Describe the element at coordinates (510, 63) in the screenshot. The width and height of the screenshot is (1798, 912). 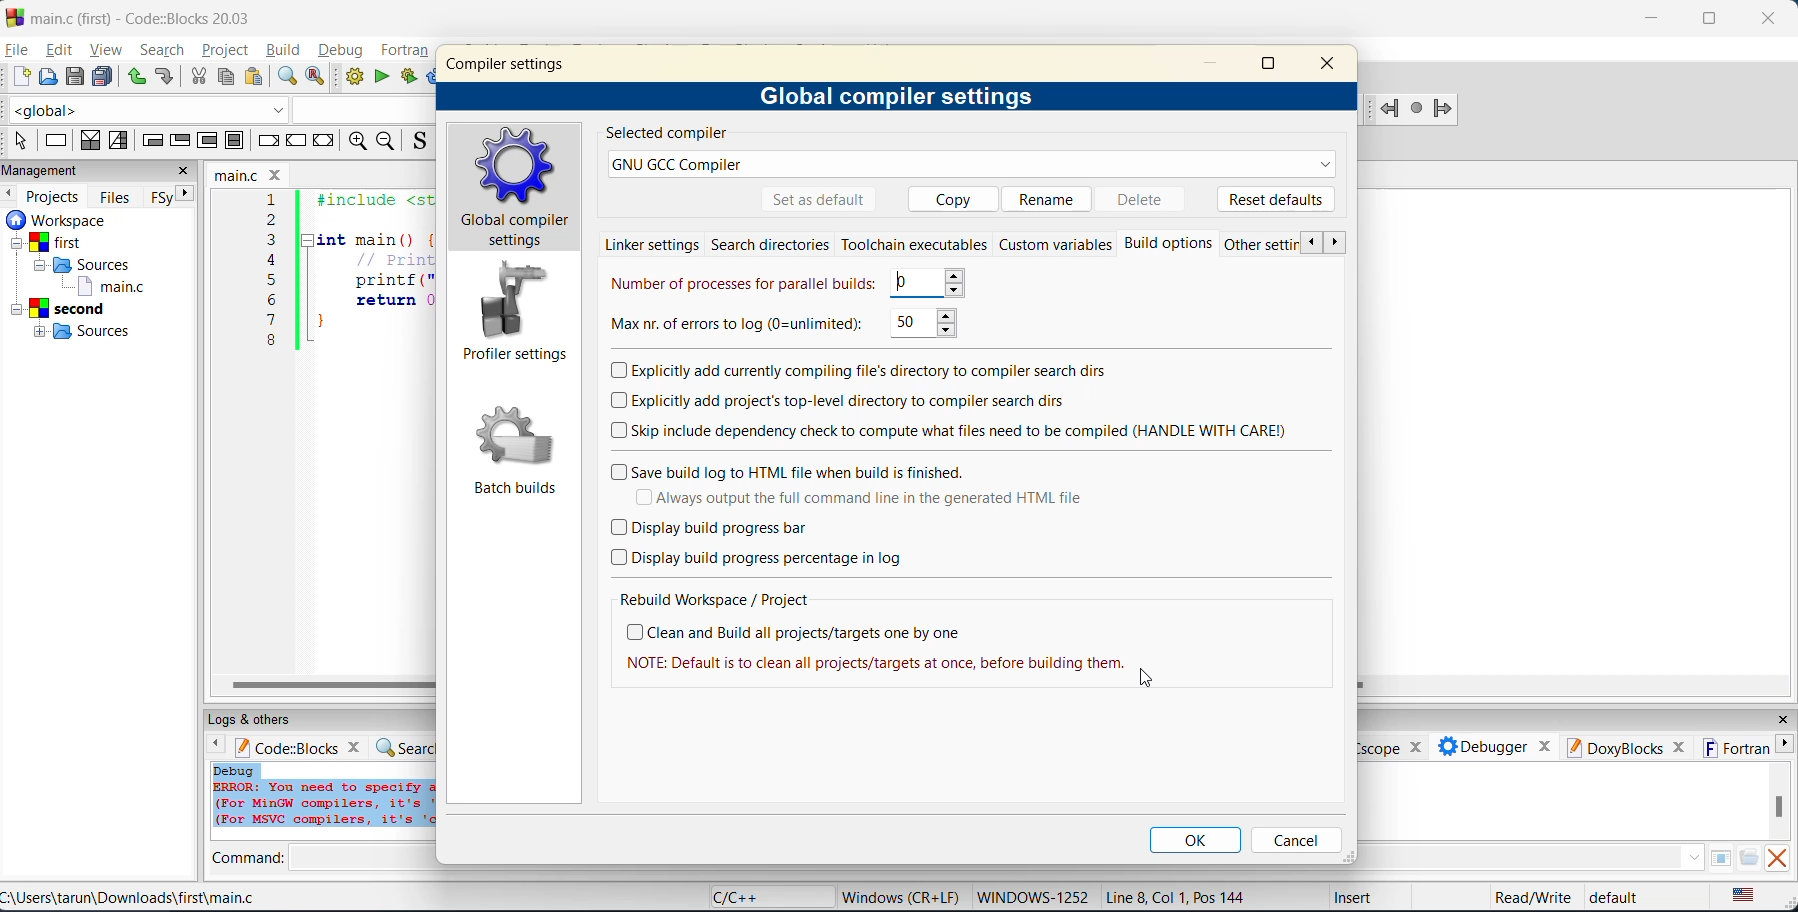
I see `compiler settings` at that location.